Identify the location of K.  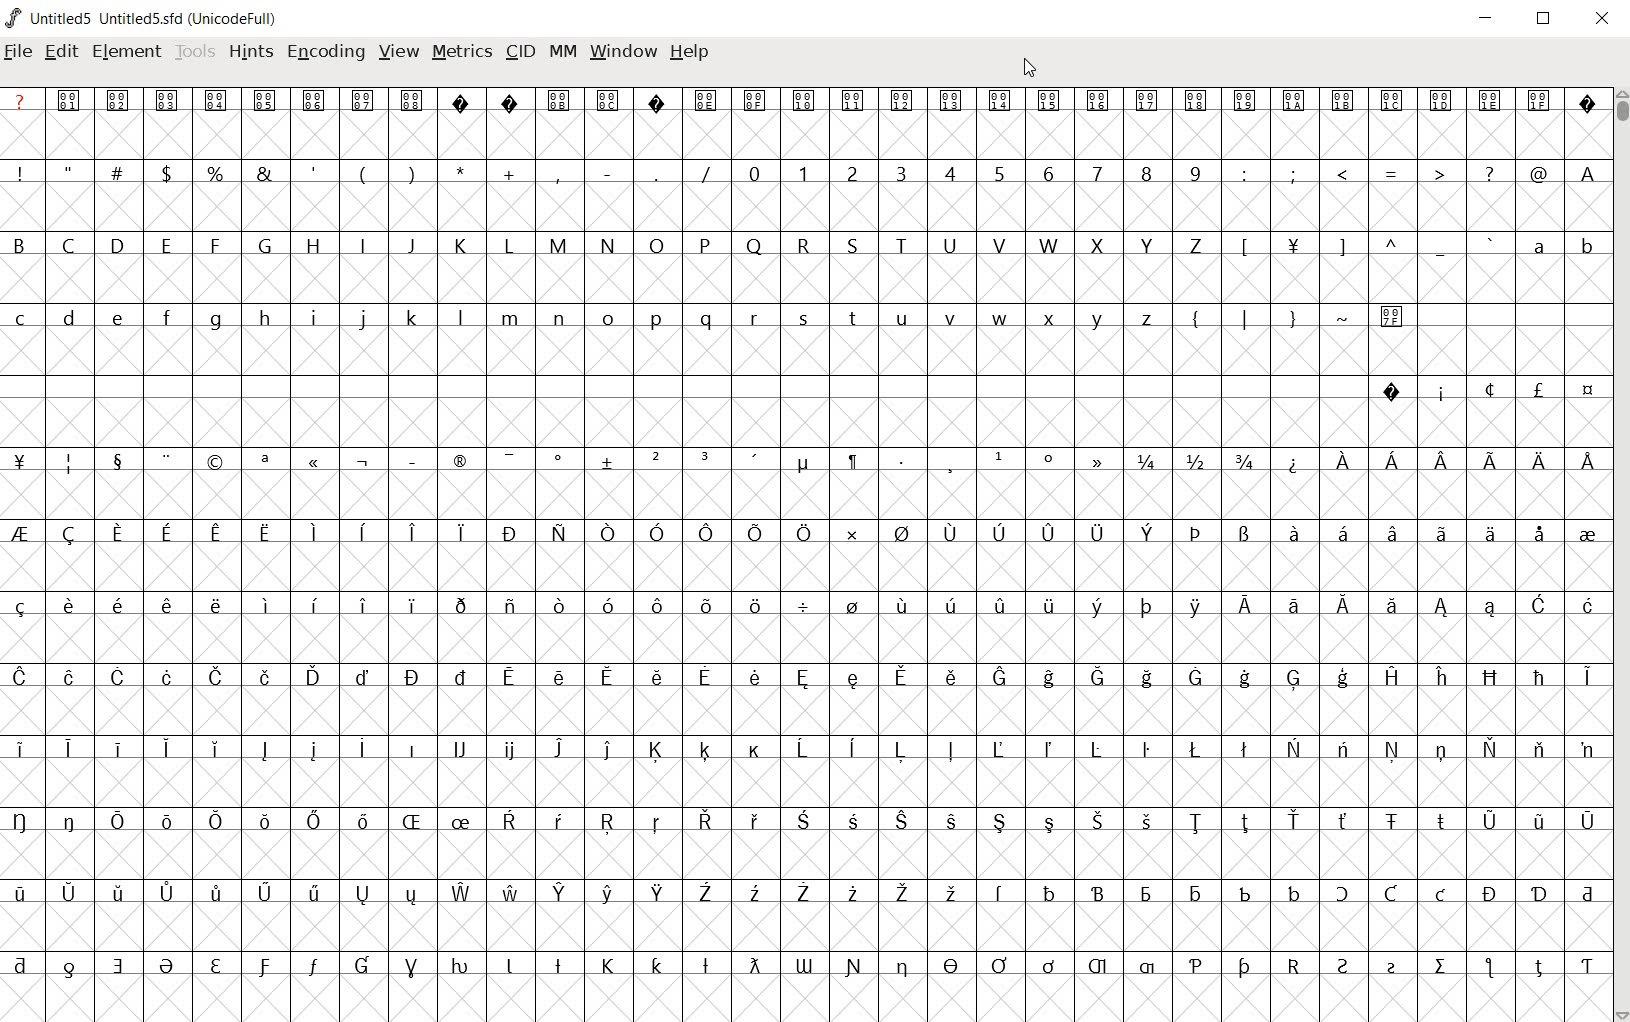
(460, 245).